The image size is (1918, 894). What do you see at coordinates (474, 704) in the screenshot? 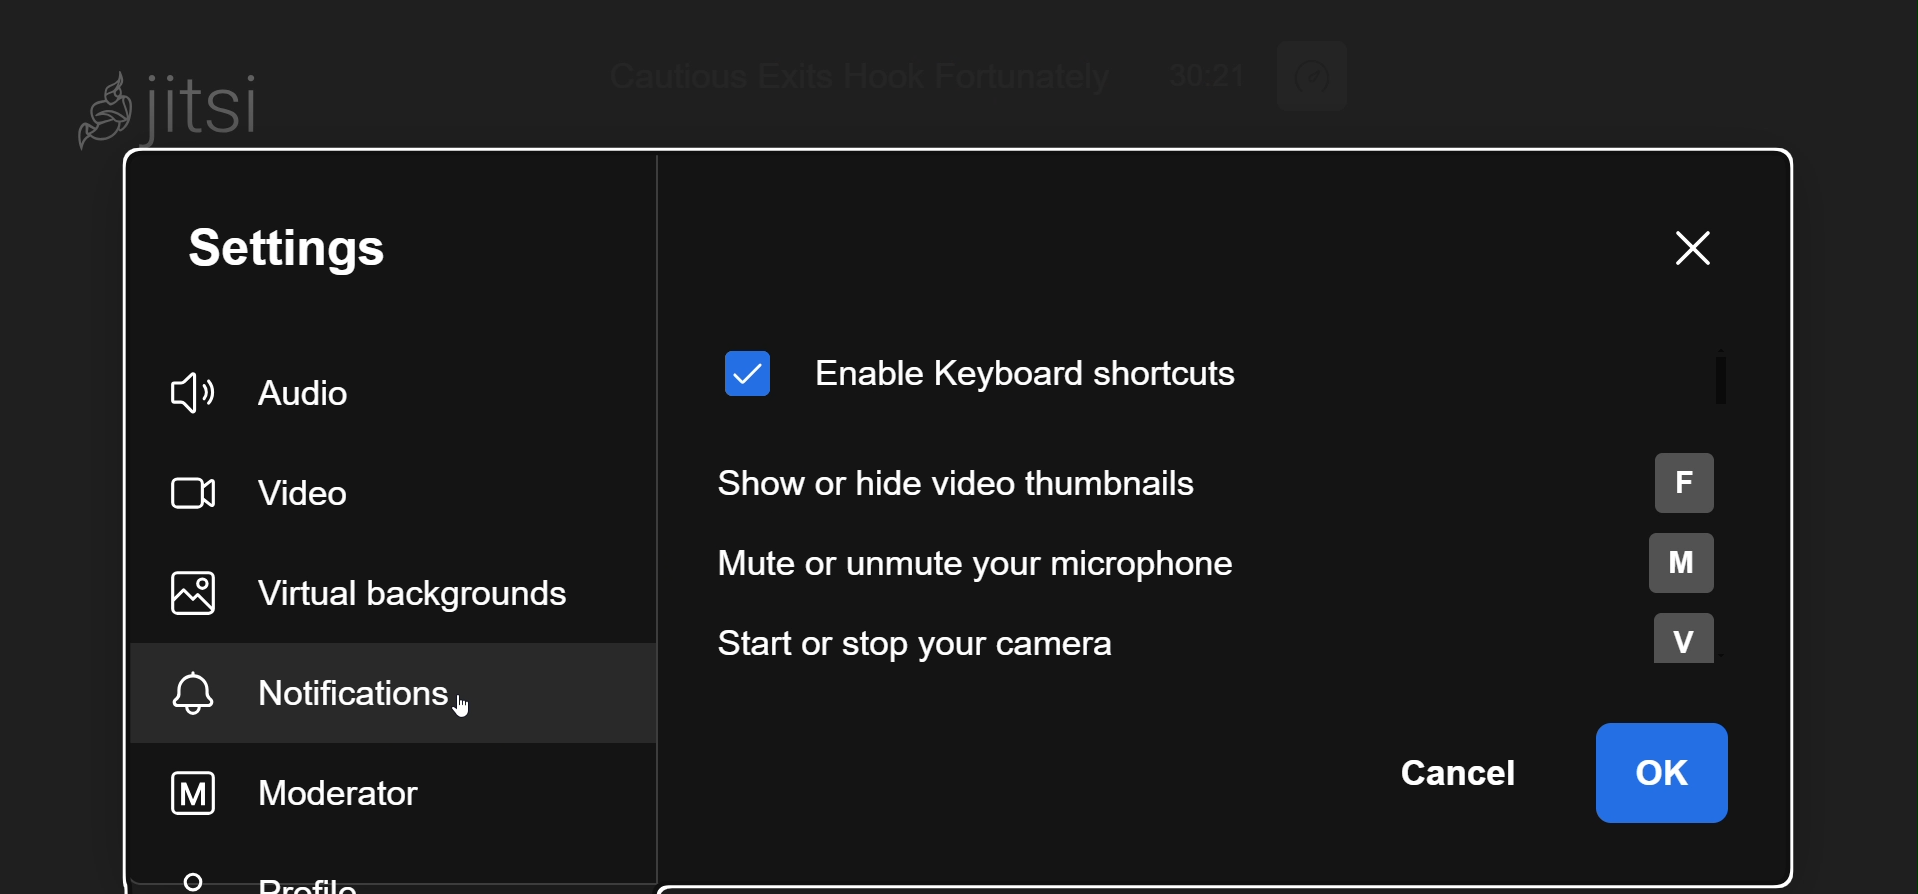
I see `cursor` at bounding box center [474, 704].